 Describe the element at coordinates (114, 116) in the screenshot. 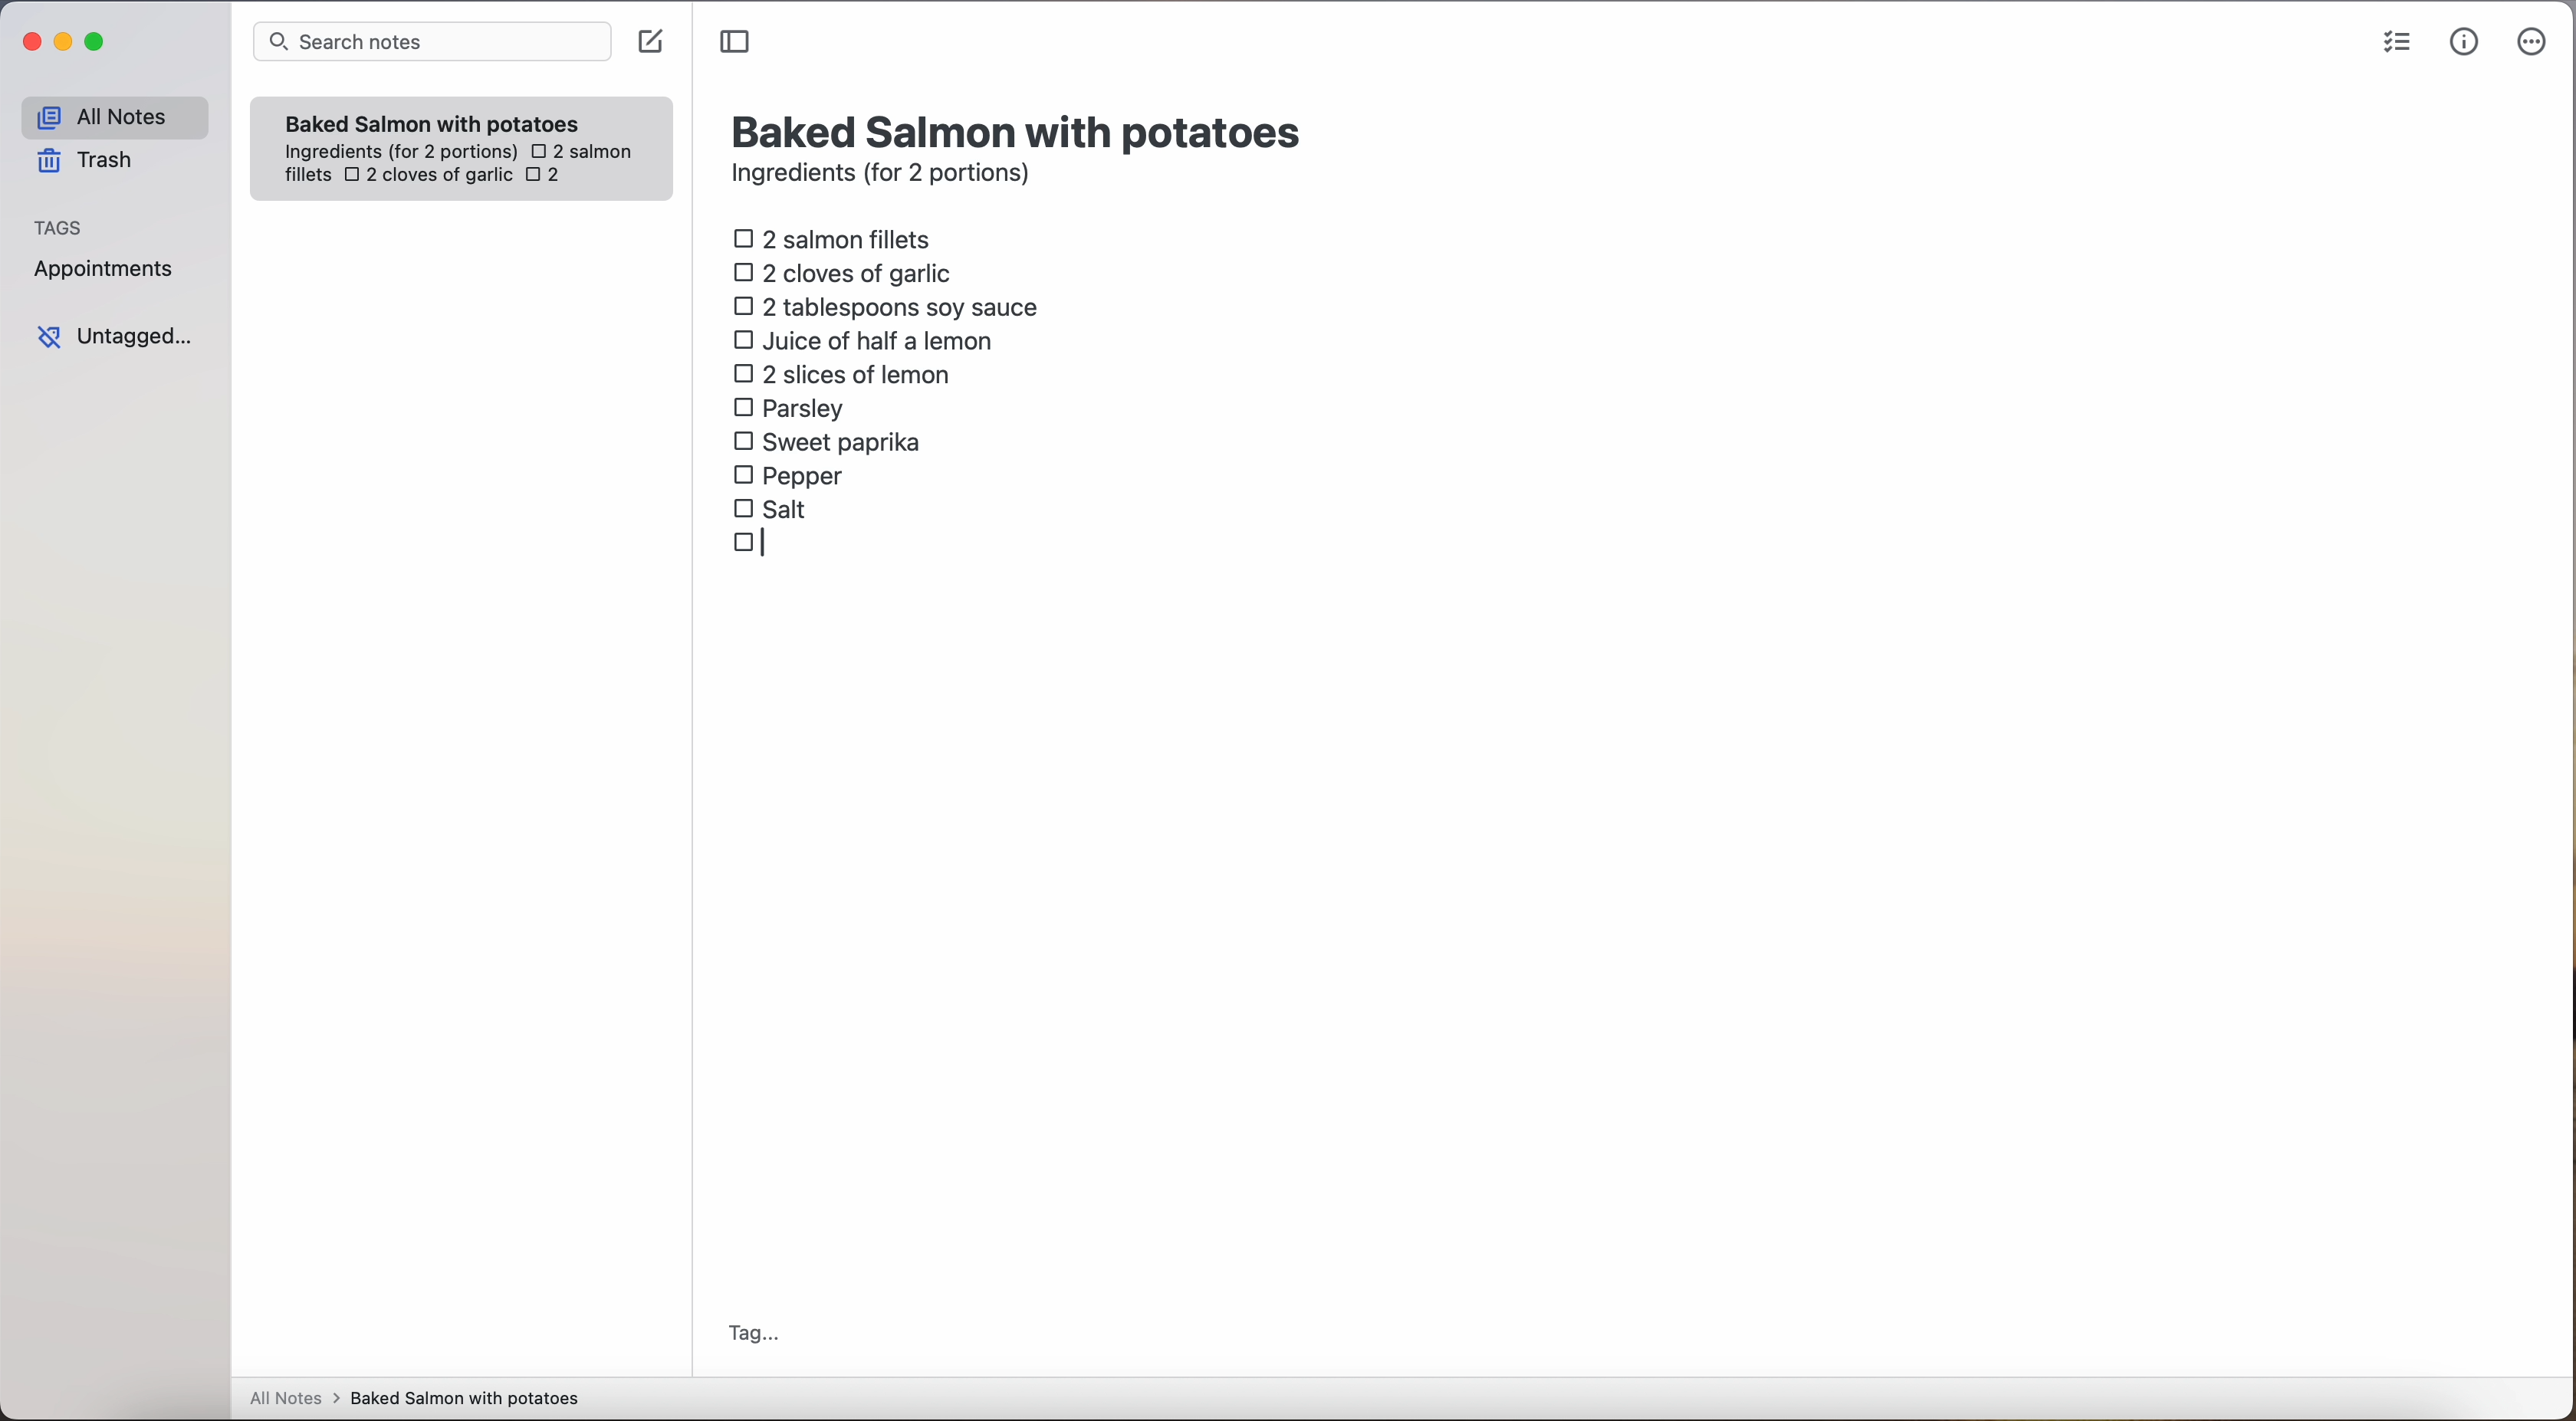

I see `all notes` at that location.